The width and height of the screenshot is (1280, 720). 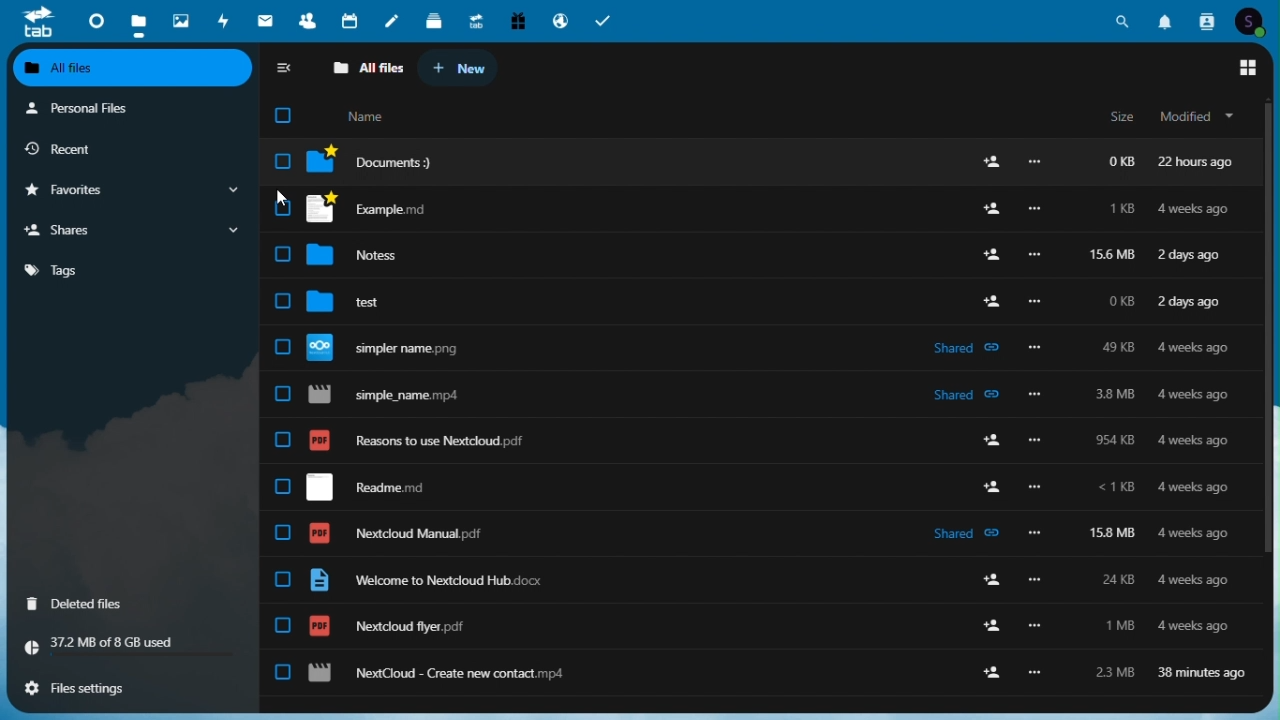 What do you see at coordinates (356, 303) in the screenshot?
I see `test` at bounding box center [356, 303].